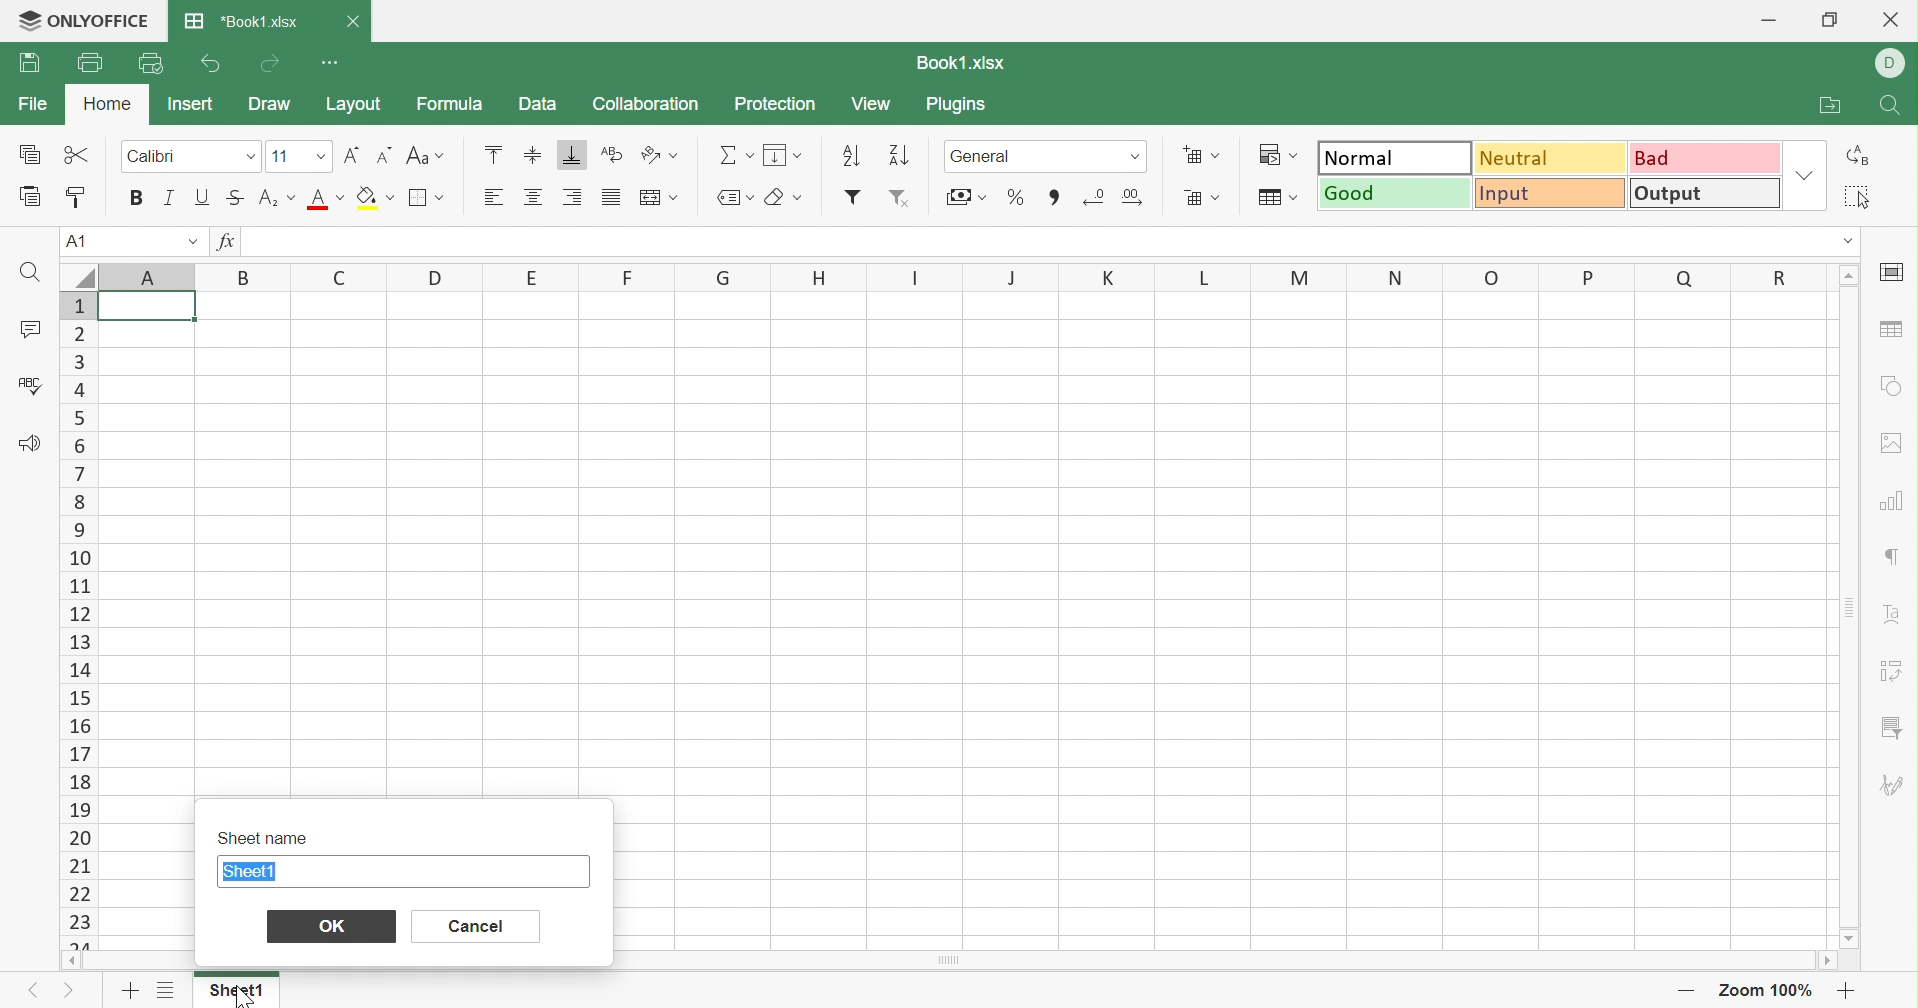  What do you see at coordinates (872, 103) in the screenshot?
I see `View` at bounding box center [872, 103].